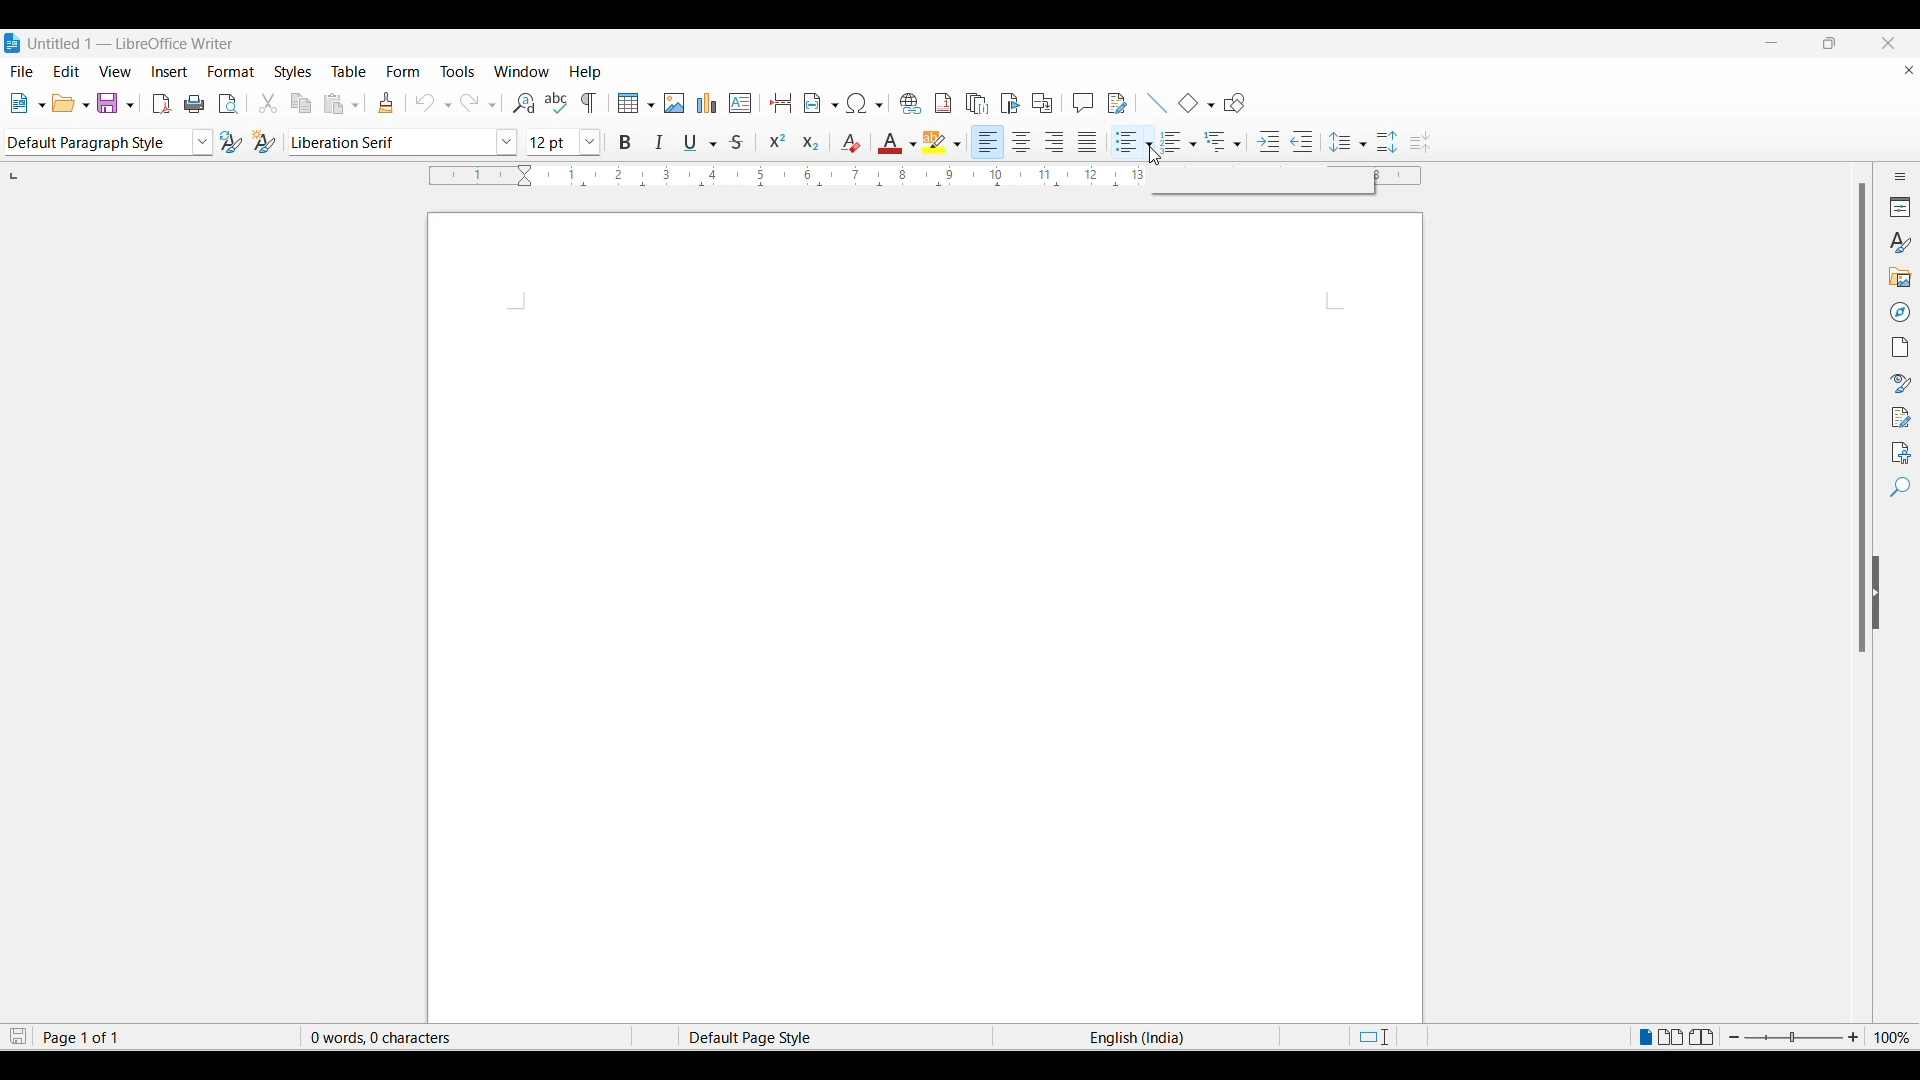  I want to click on find and replace, so click(520, 103).